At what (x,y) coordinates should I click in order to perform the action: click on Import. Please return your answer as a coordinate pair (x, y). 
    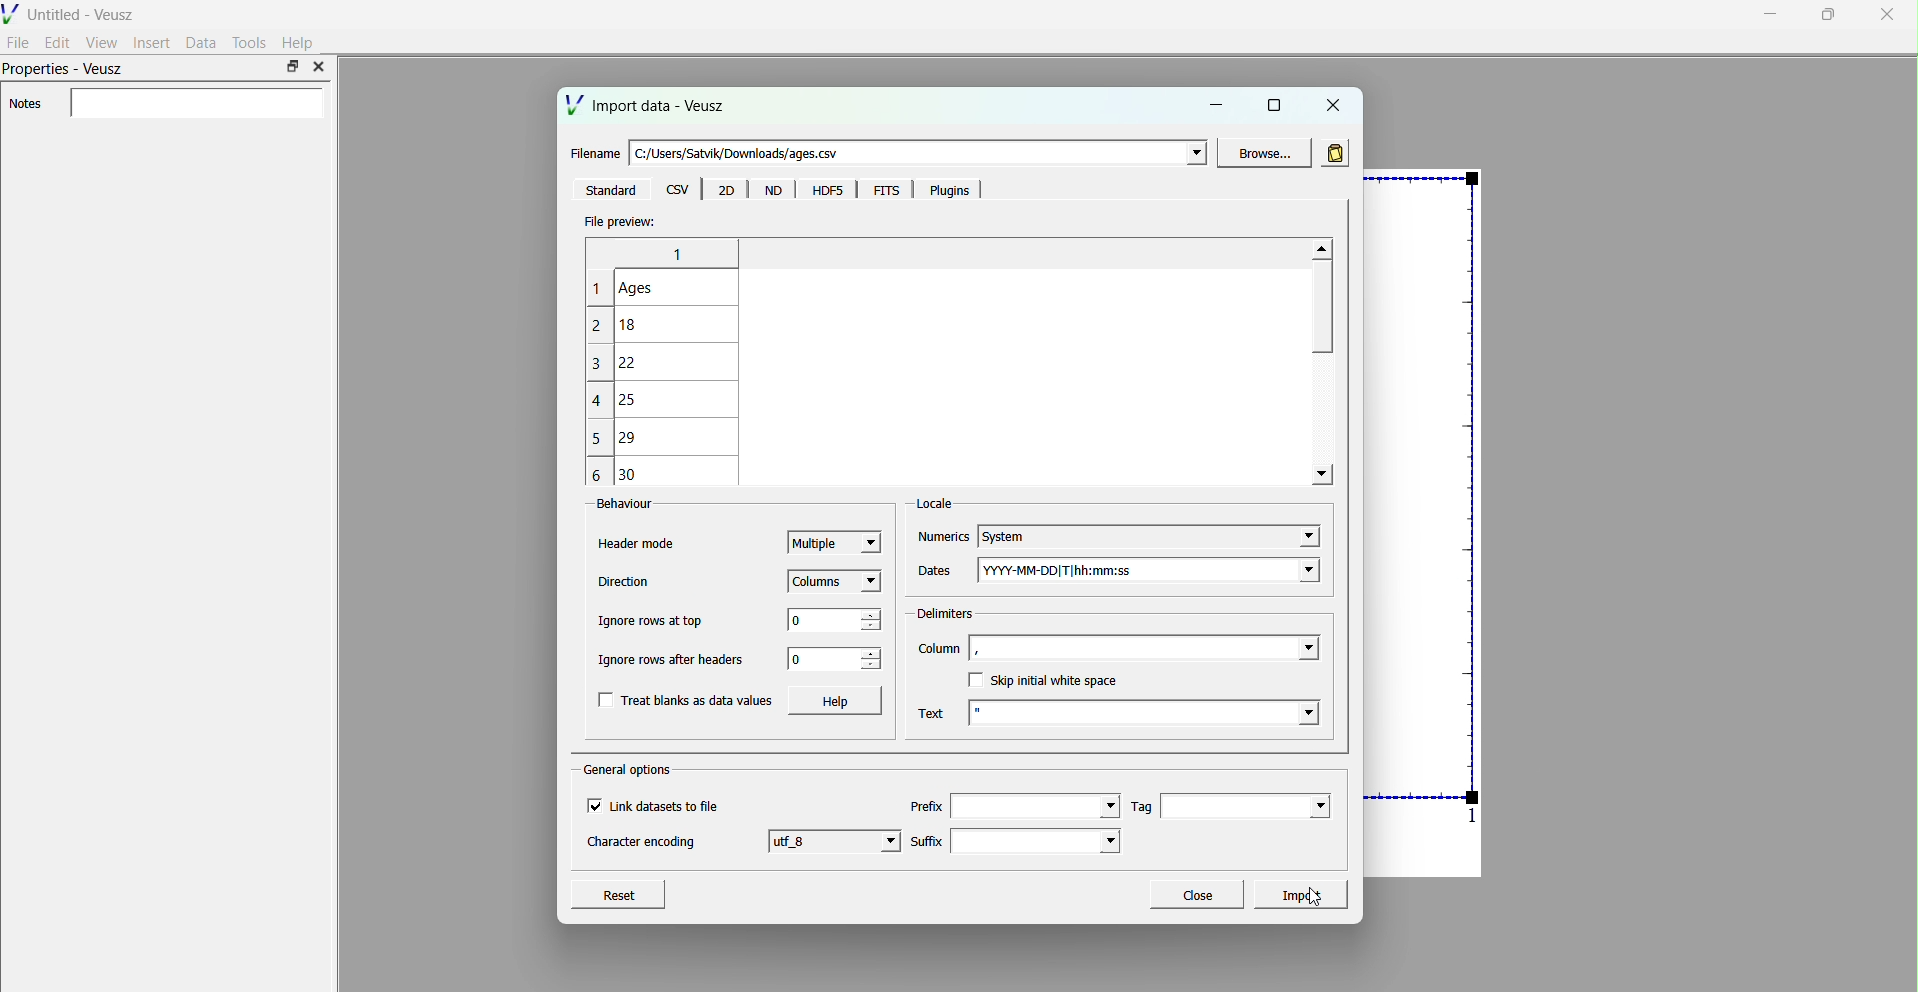
    Looking at the image, I should click on (1305, 894).